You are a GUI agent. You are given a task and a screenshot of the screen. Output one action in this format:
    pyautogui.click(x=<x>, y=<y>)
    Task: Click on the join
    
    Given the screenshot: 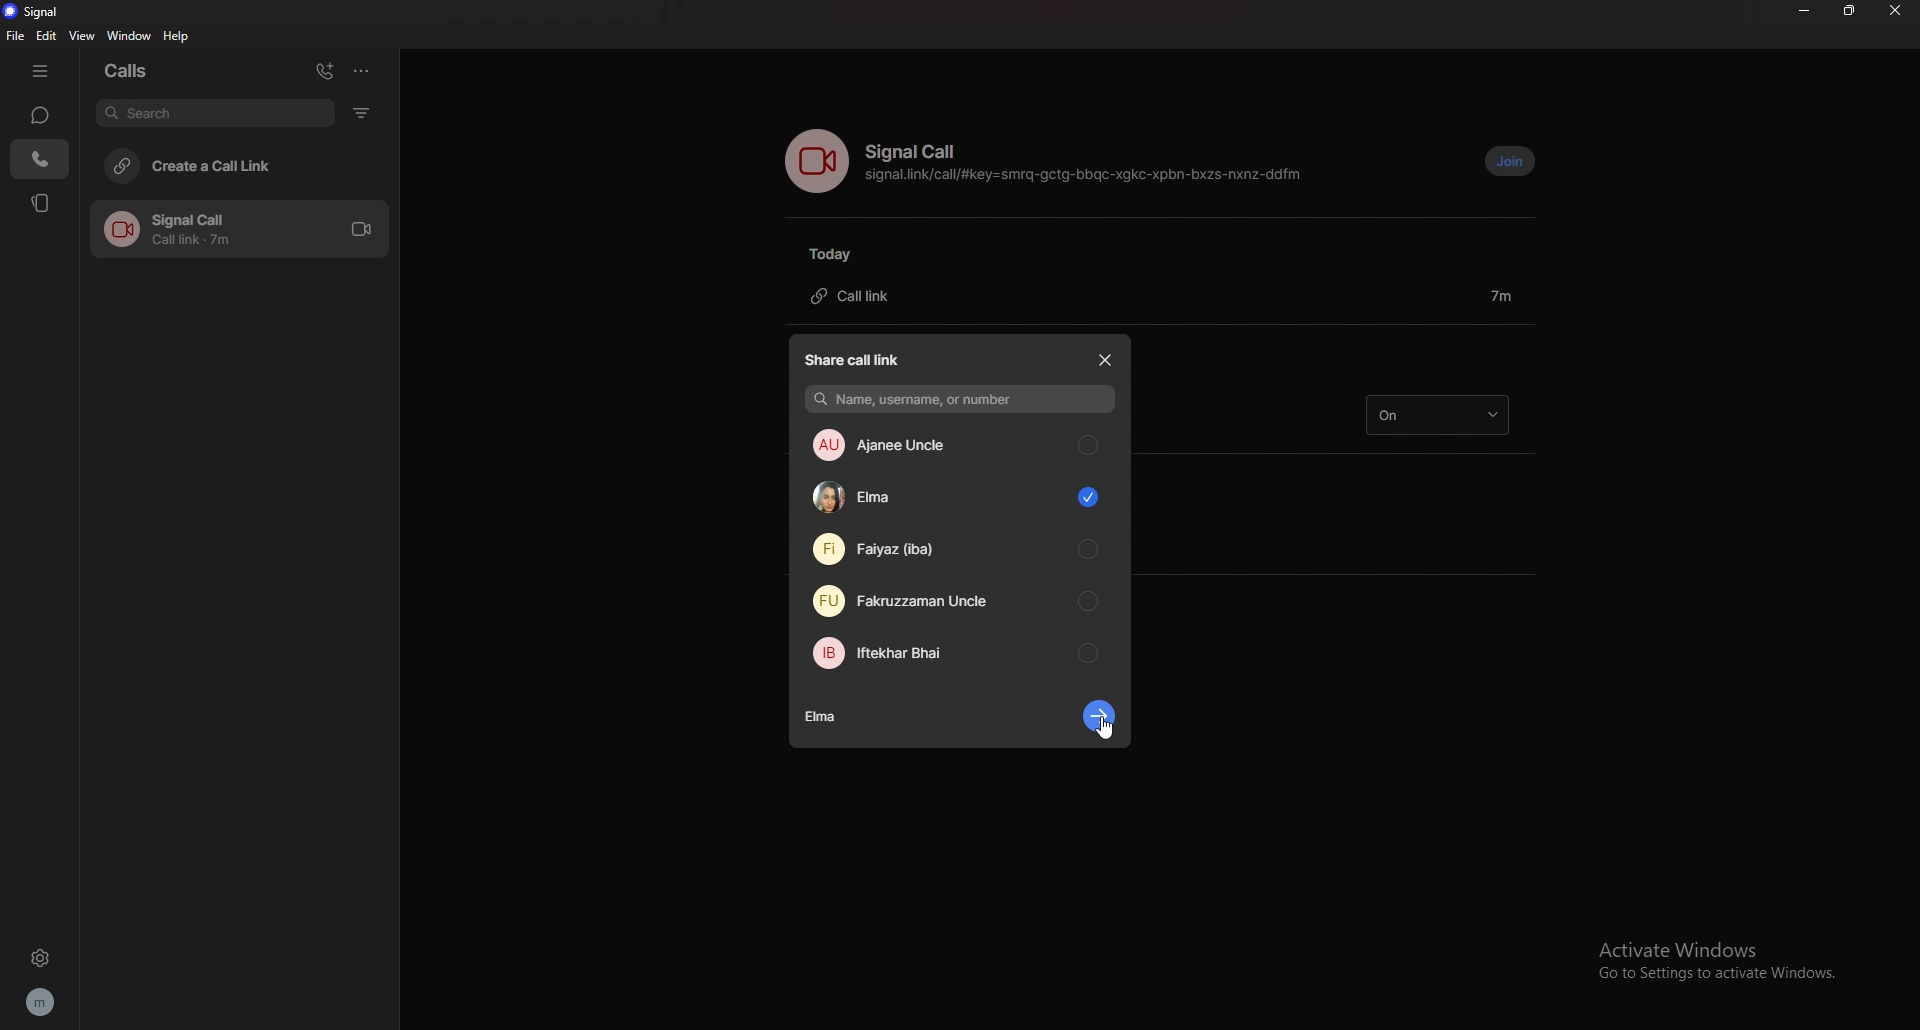 What is the action you would take?
    pyautogui.click(x=1510, y=162)
    